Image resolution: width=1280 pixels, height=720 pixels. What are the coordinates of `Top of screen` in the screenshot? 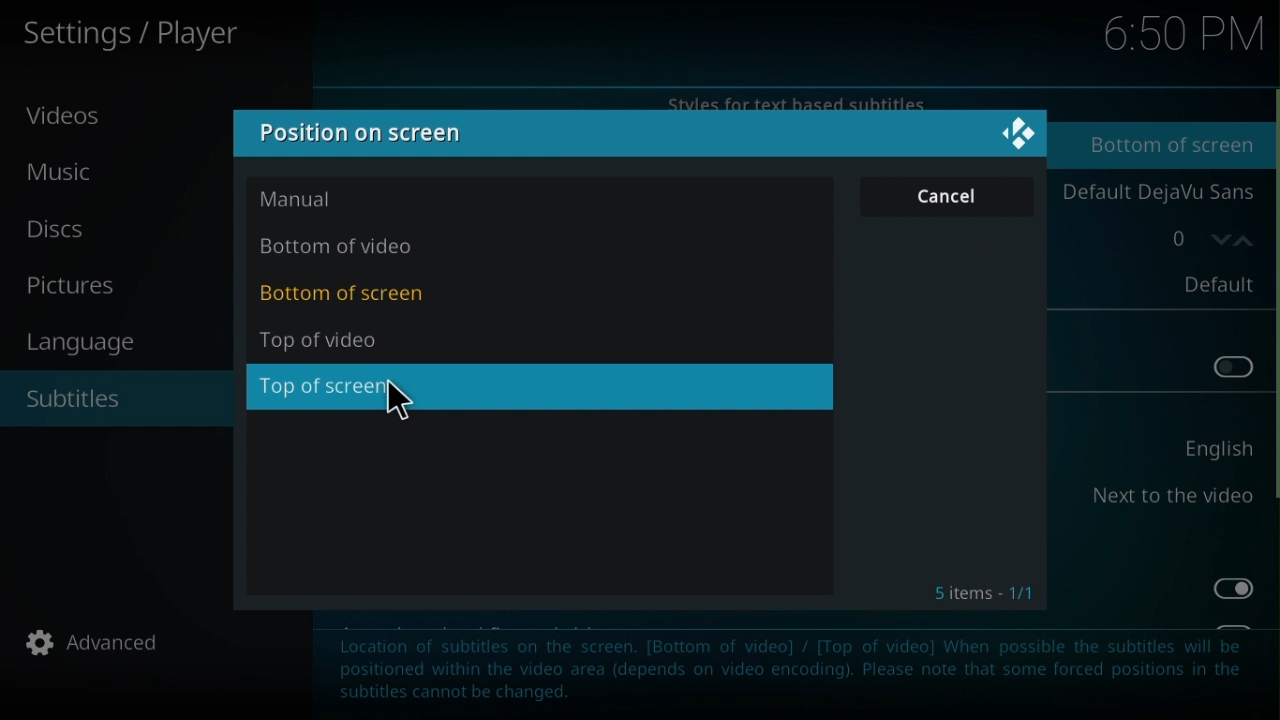 It's located at (331, 391).